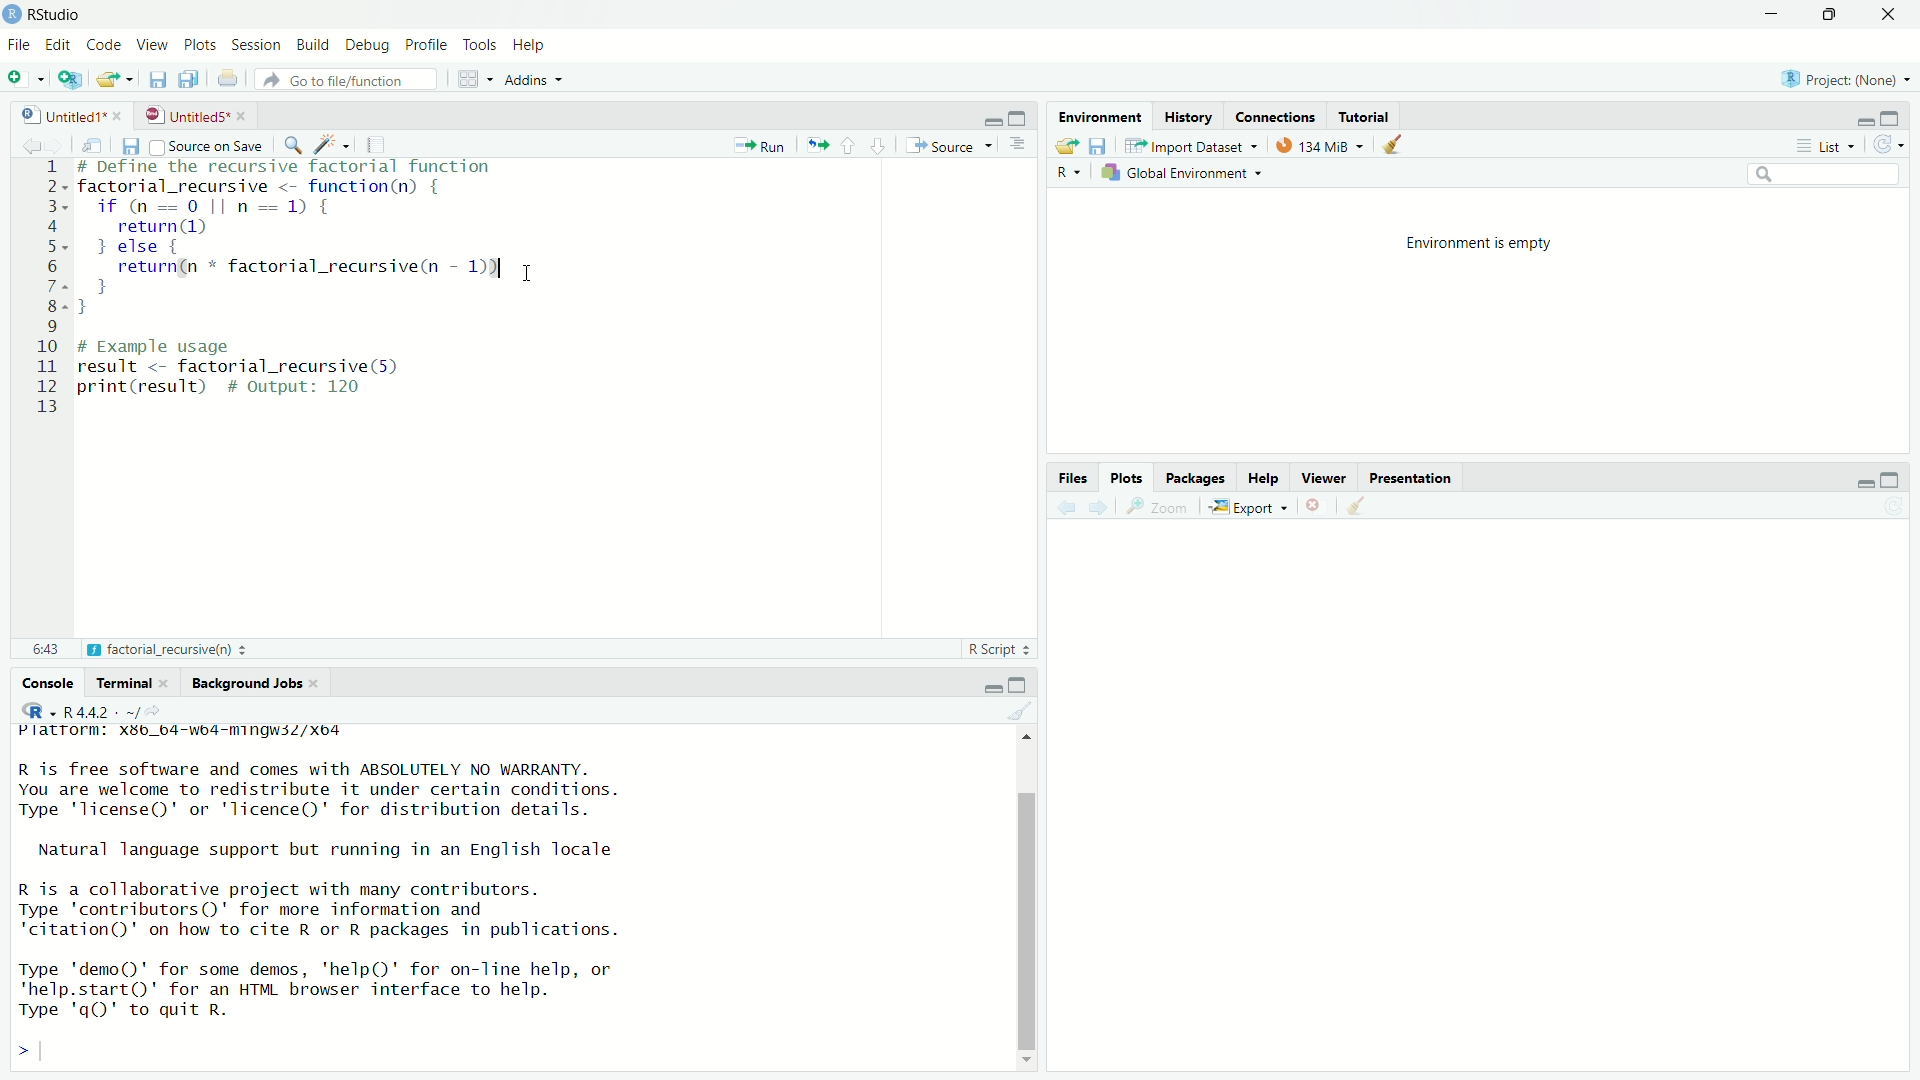 The image size is (1920, 1080). Describe the element at coordinates (1074, 477) in the screenshot. I see `Files` at that location.